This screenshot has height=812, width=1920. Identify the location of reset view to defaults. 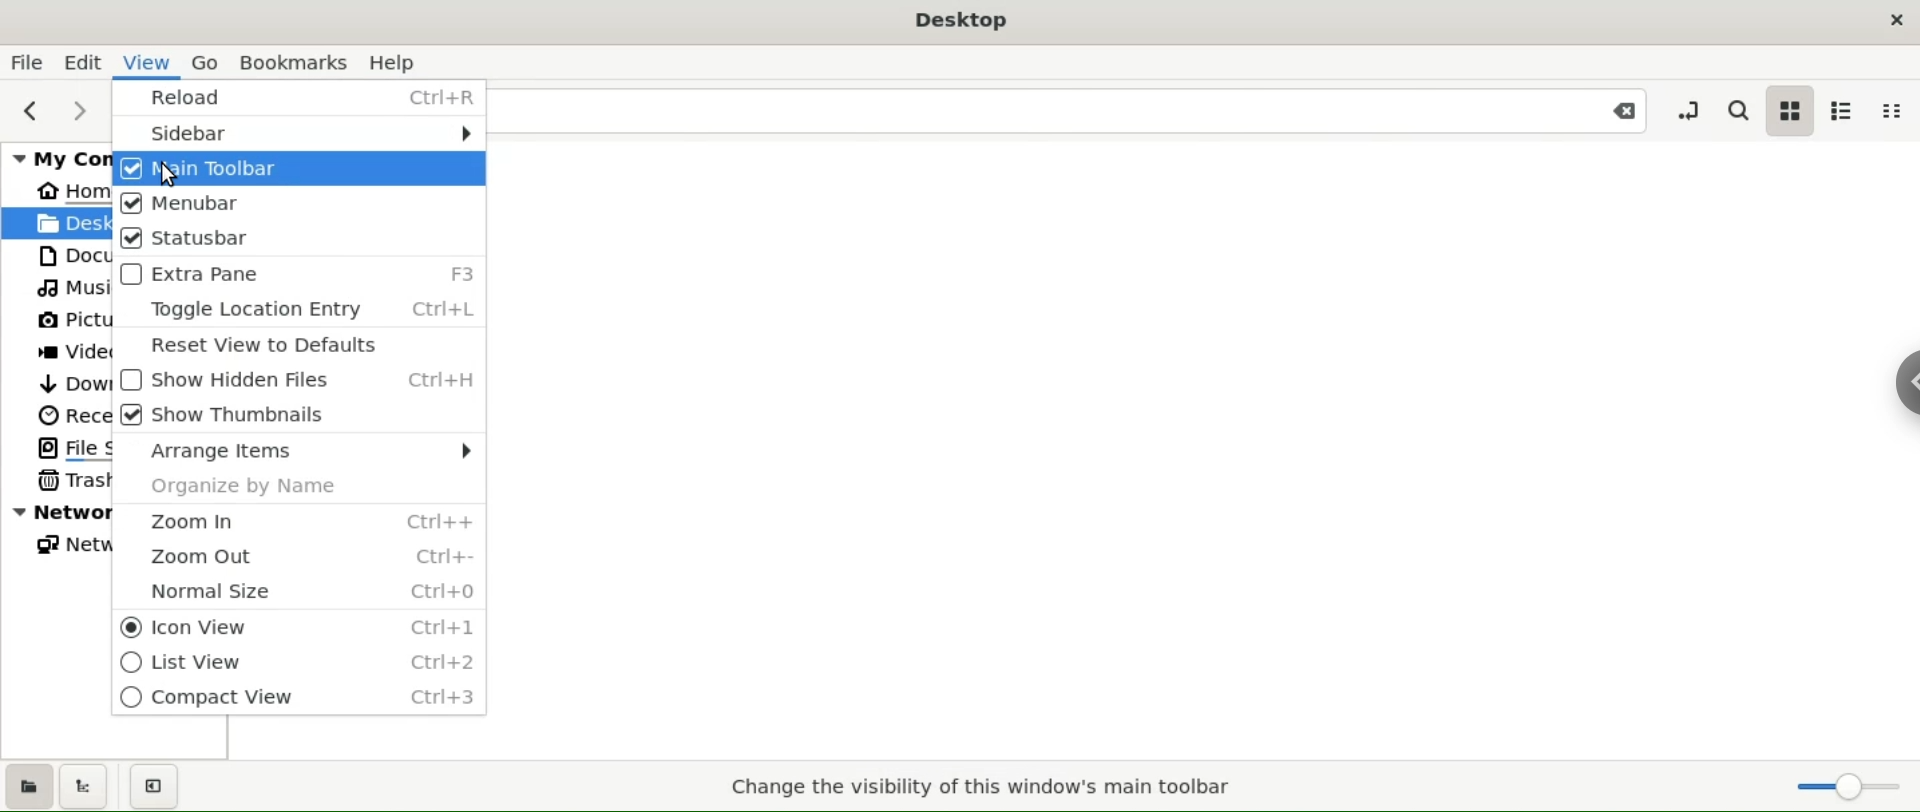
(300, 343).